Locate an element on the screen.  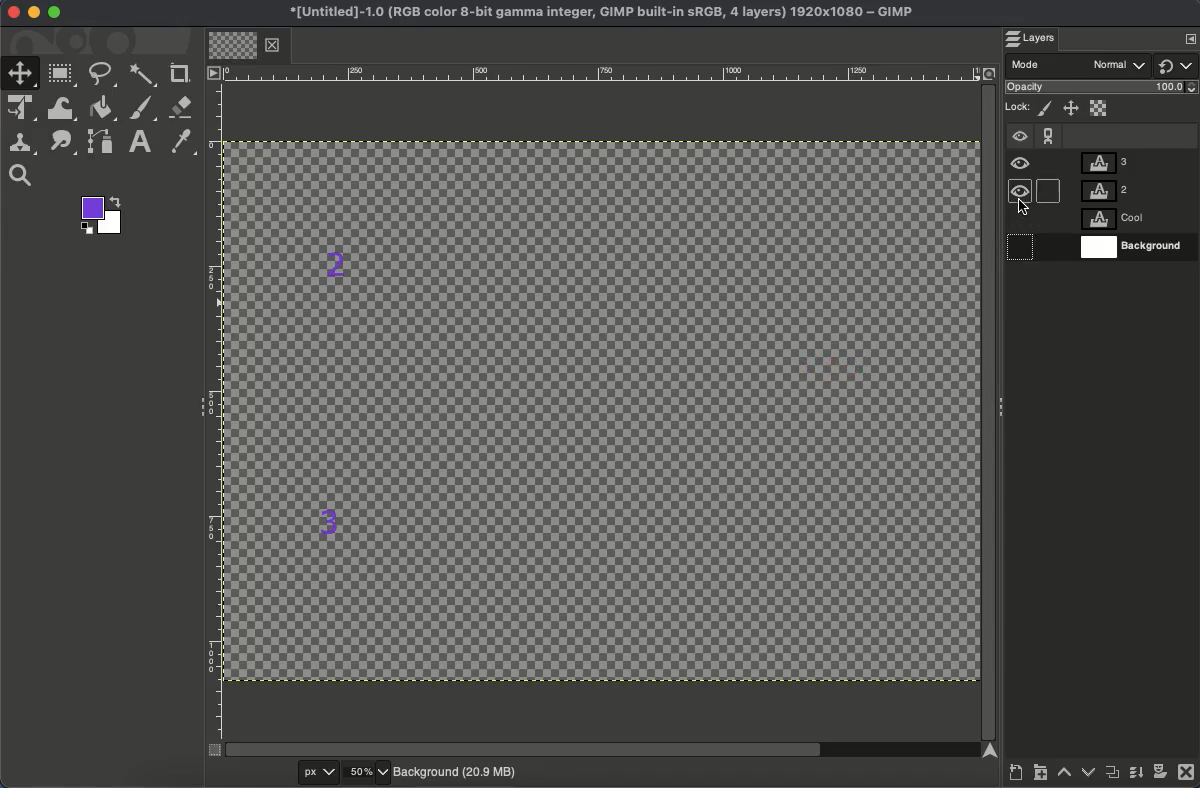
Alpha is located at coordinates (1100, 107).